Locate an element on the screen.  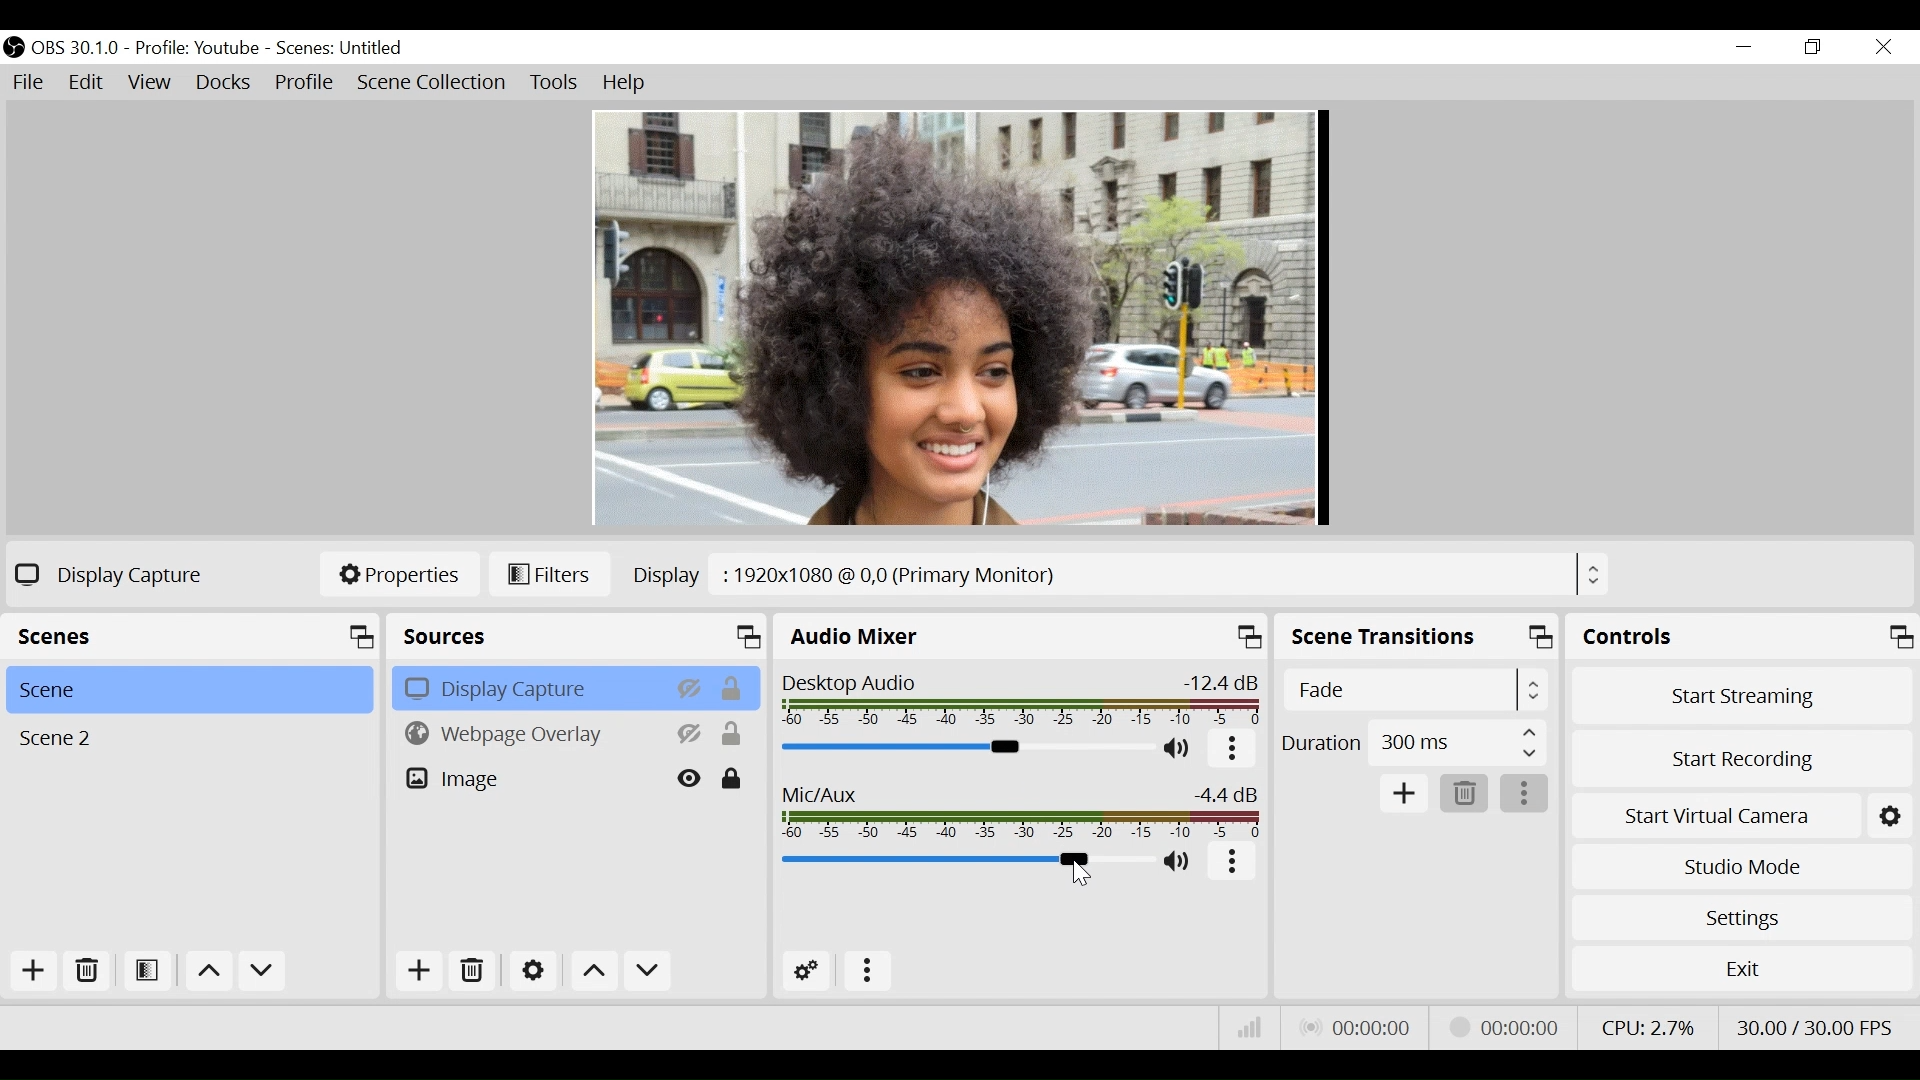
Settings is located at coordinates (1892, 815).